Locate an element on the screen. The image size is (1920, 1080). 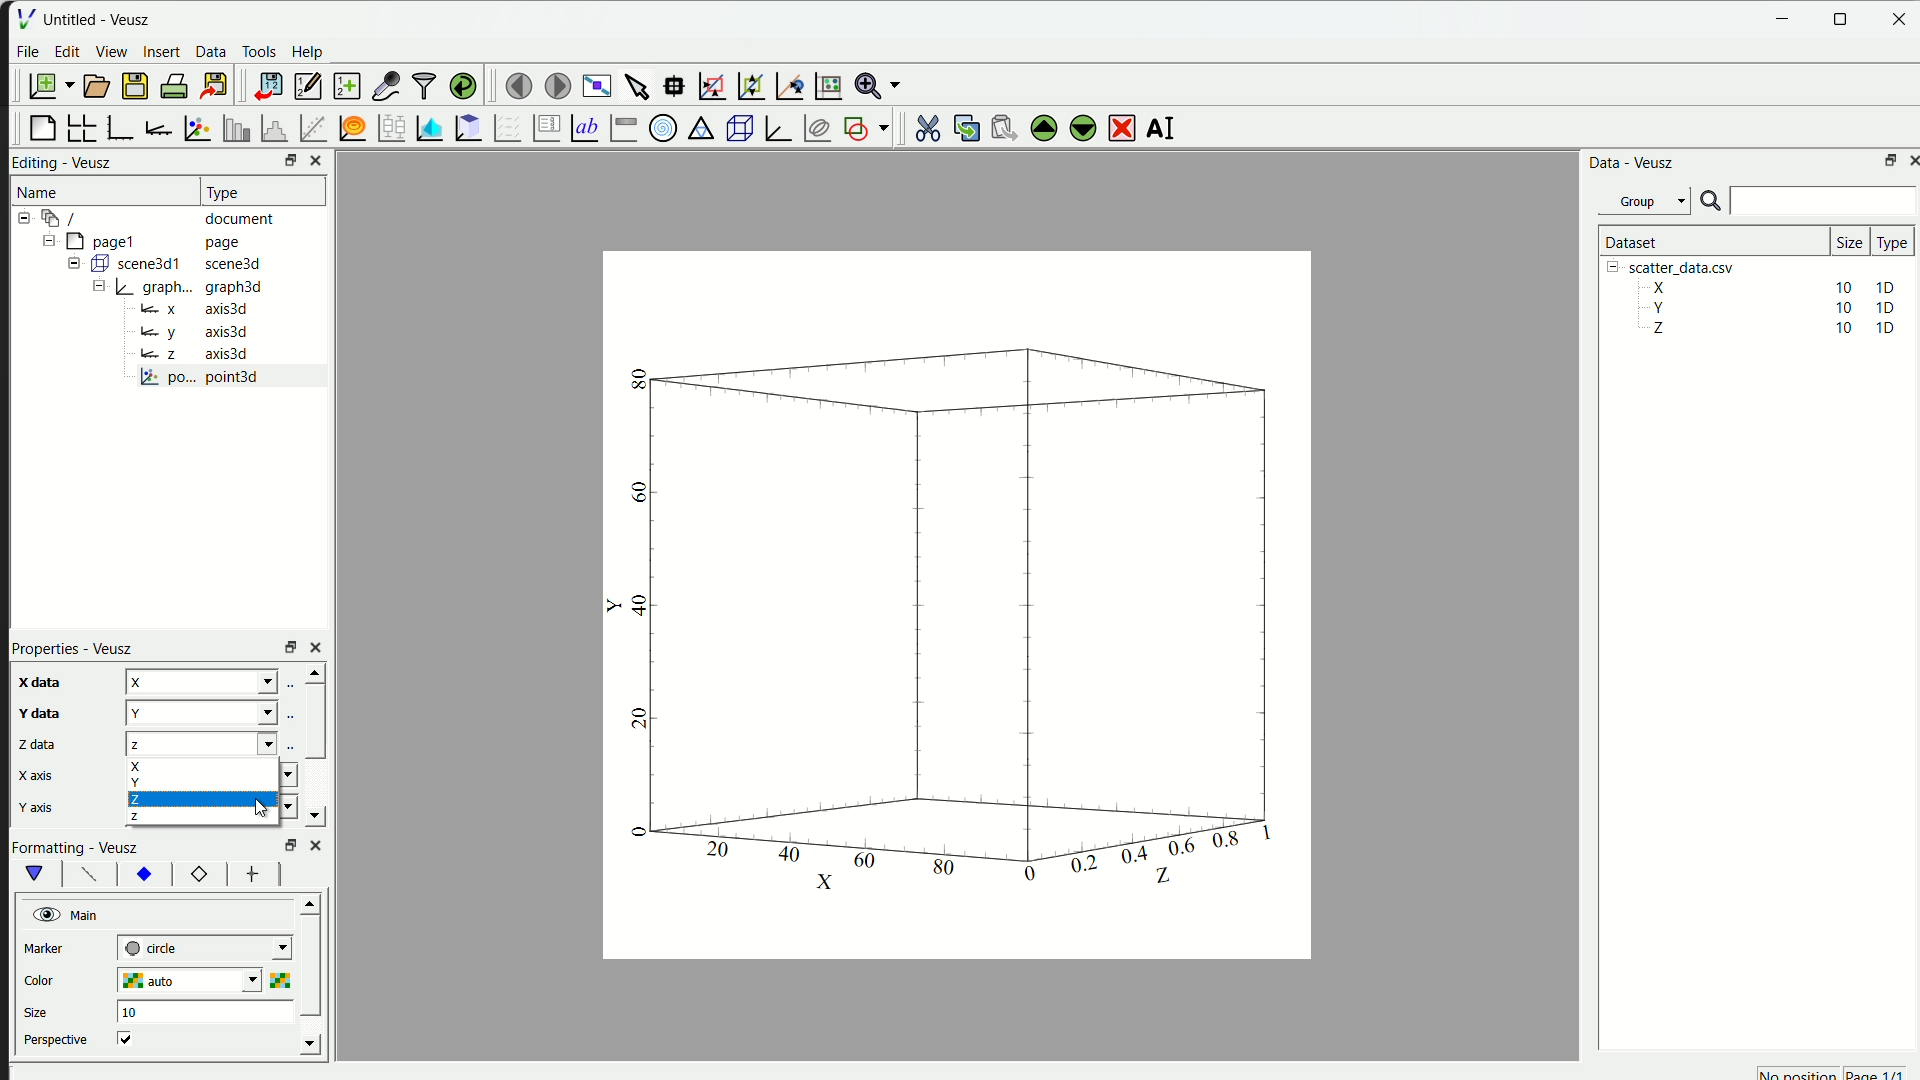
Veusz is located at coordinates (94, 161).